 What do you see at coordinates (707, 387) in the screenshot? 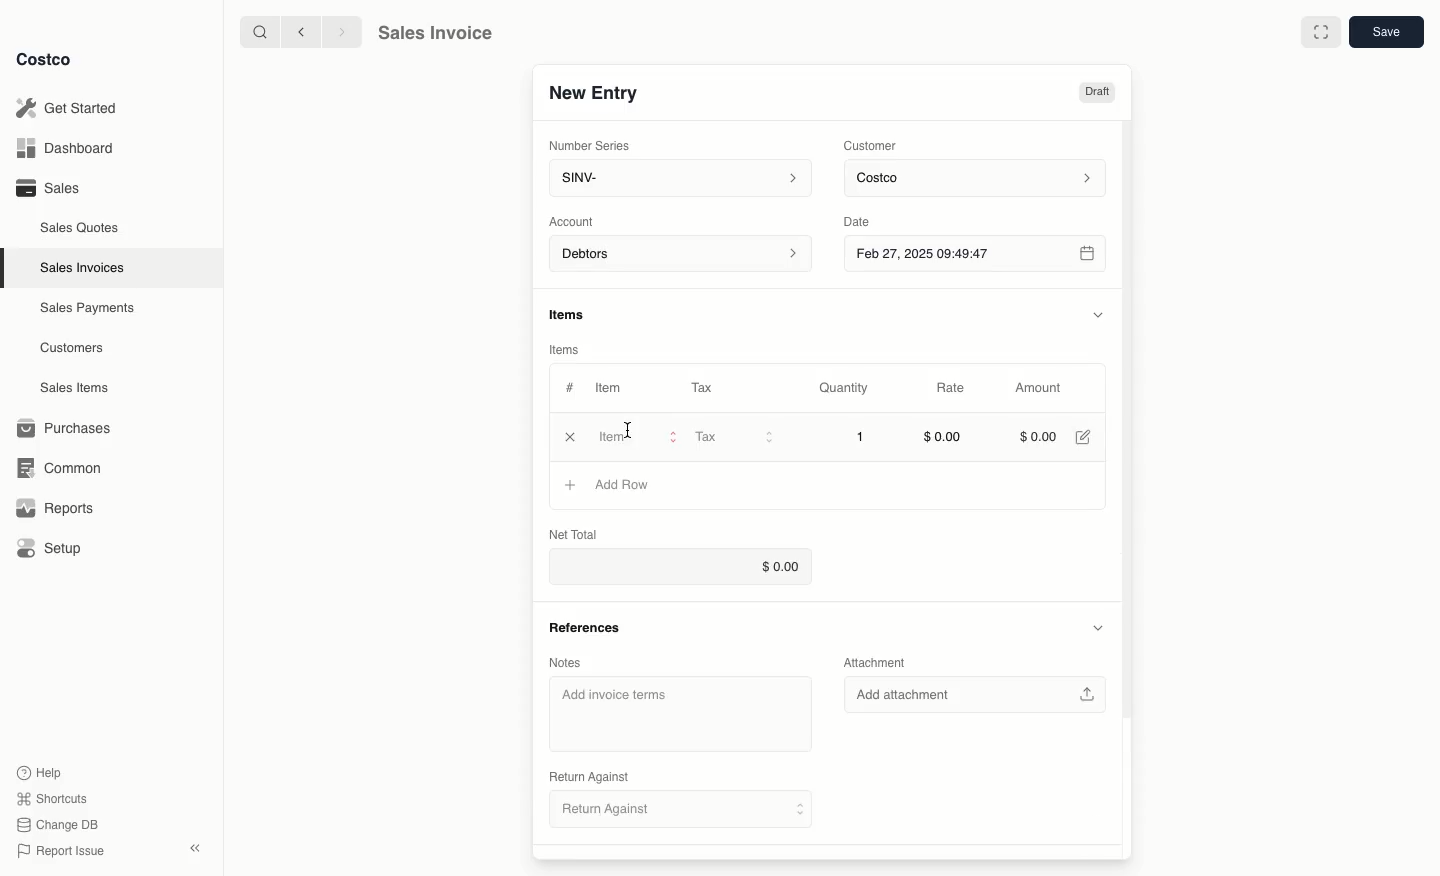
I see `Tax` at bounding box center [707, 387].